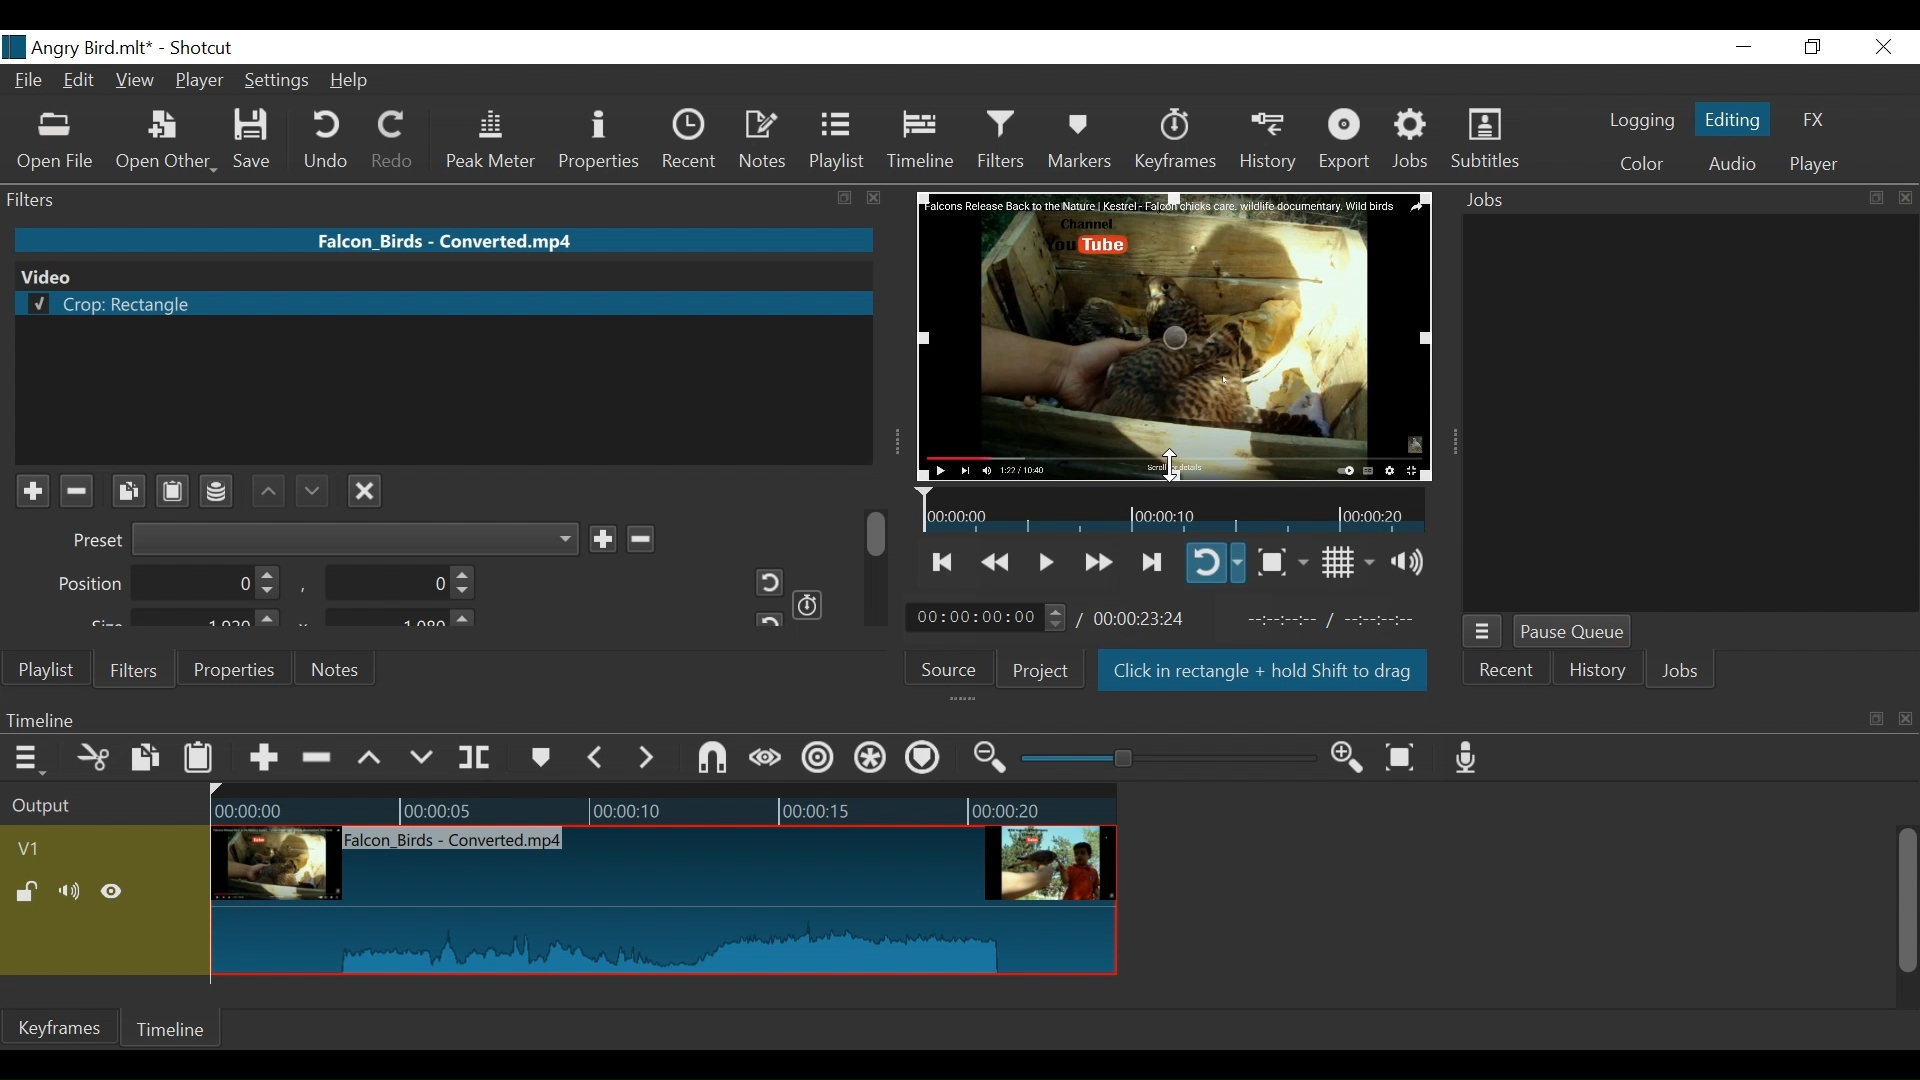 Image resolution: width=1920 pixels, height=1080 pixels. I want to click on Playlist, so click(837, 140).